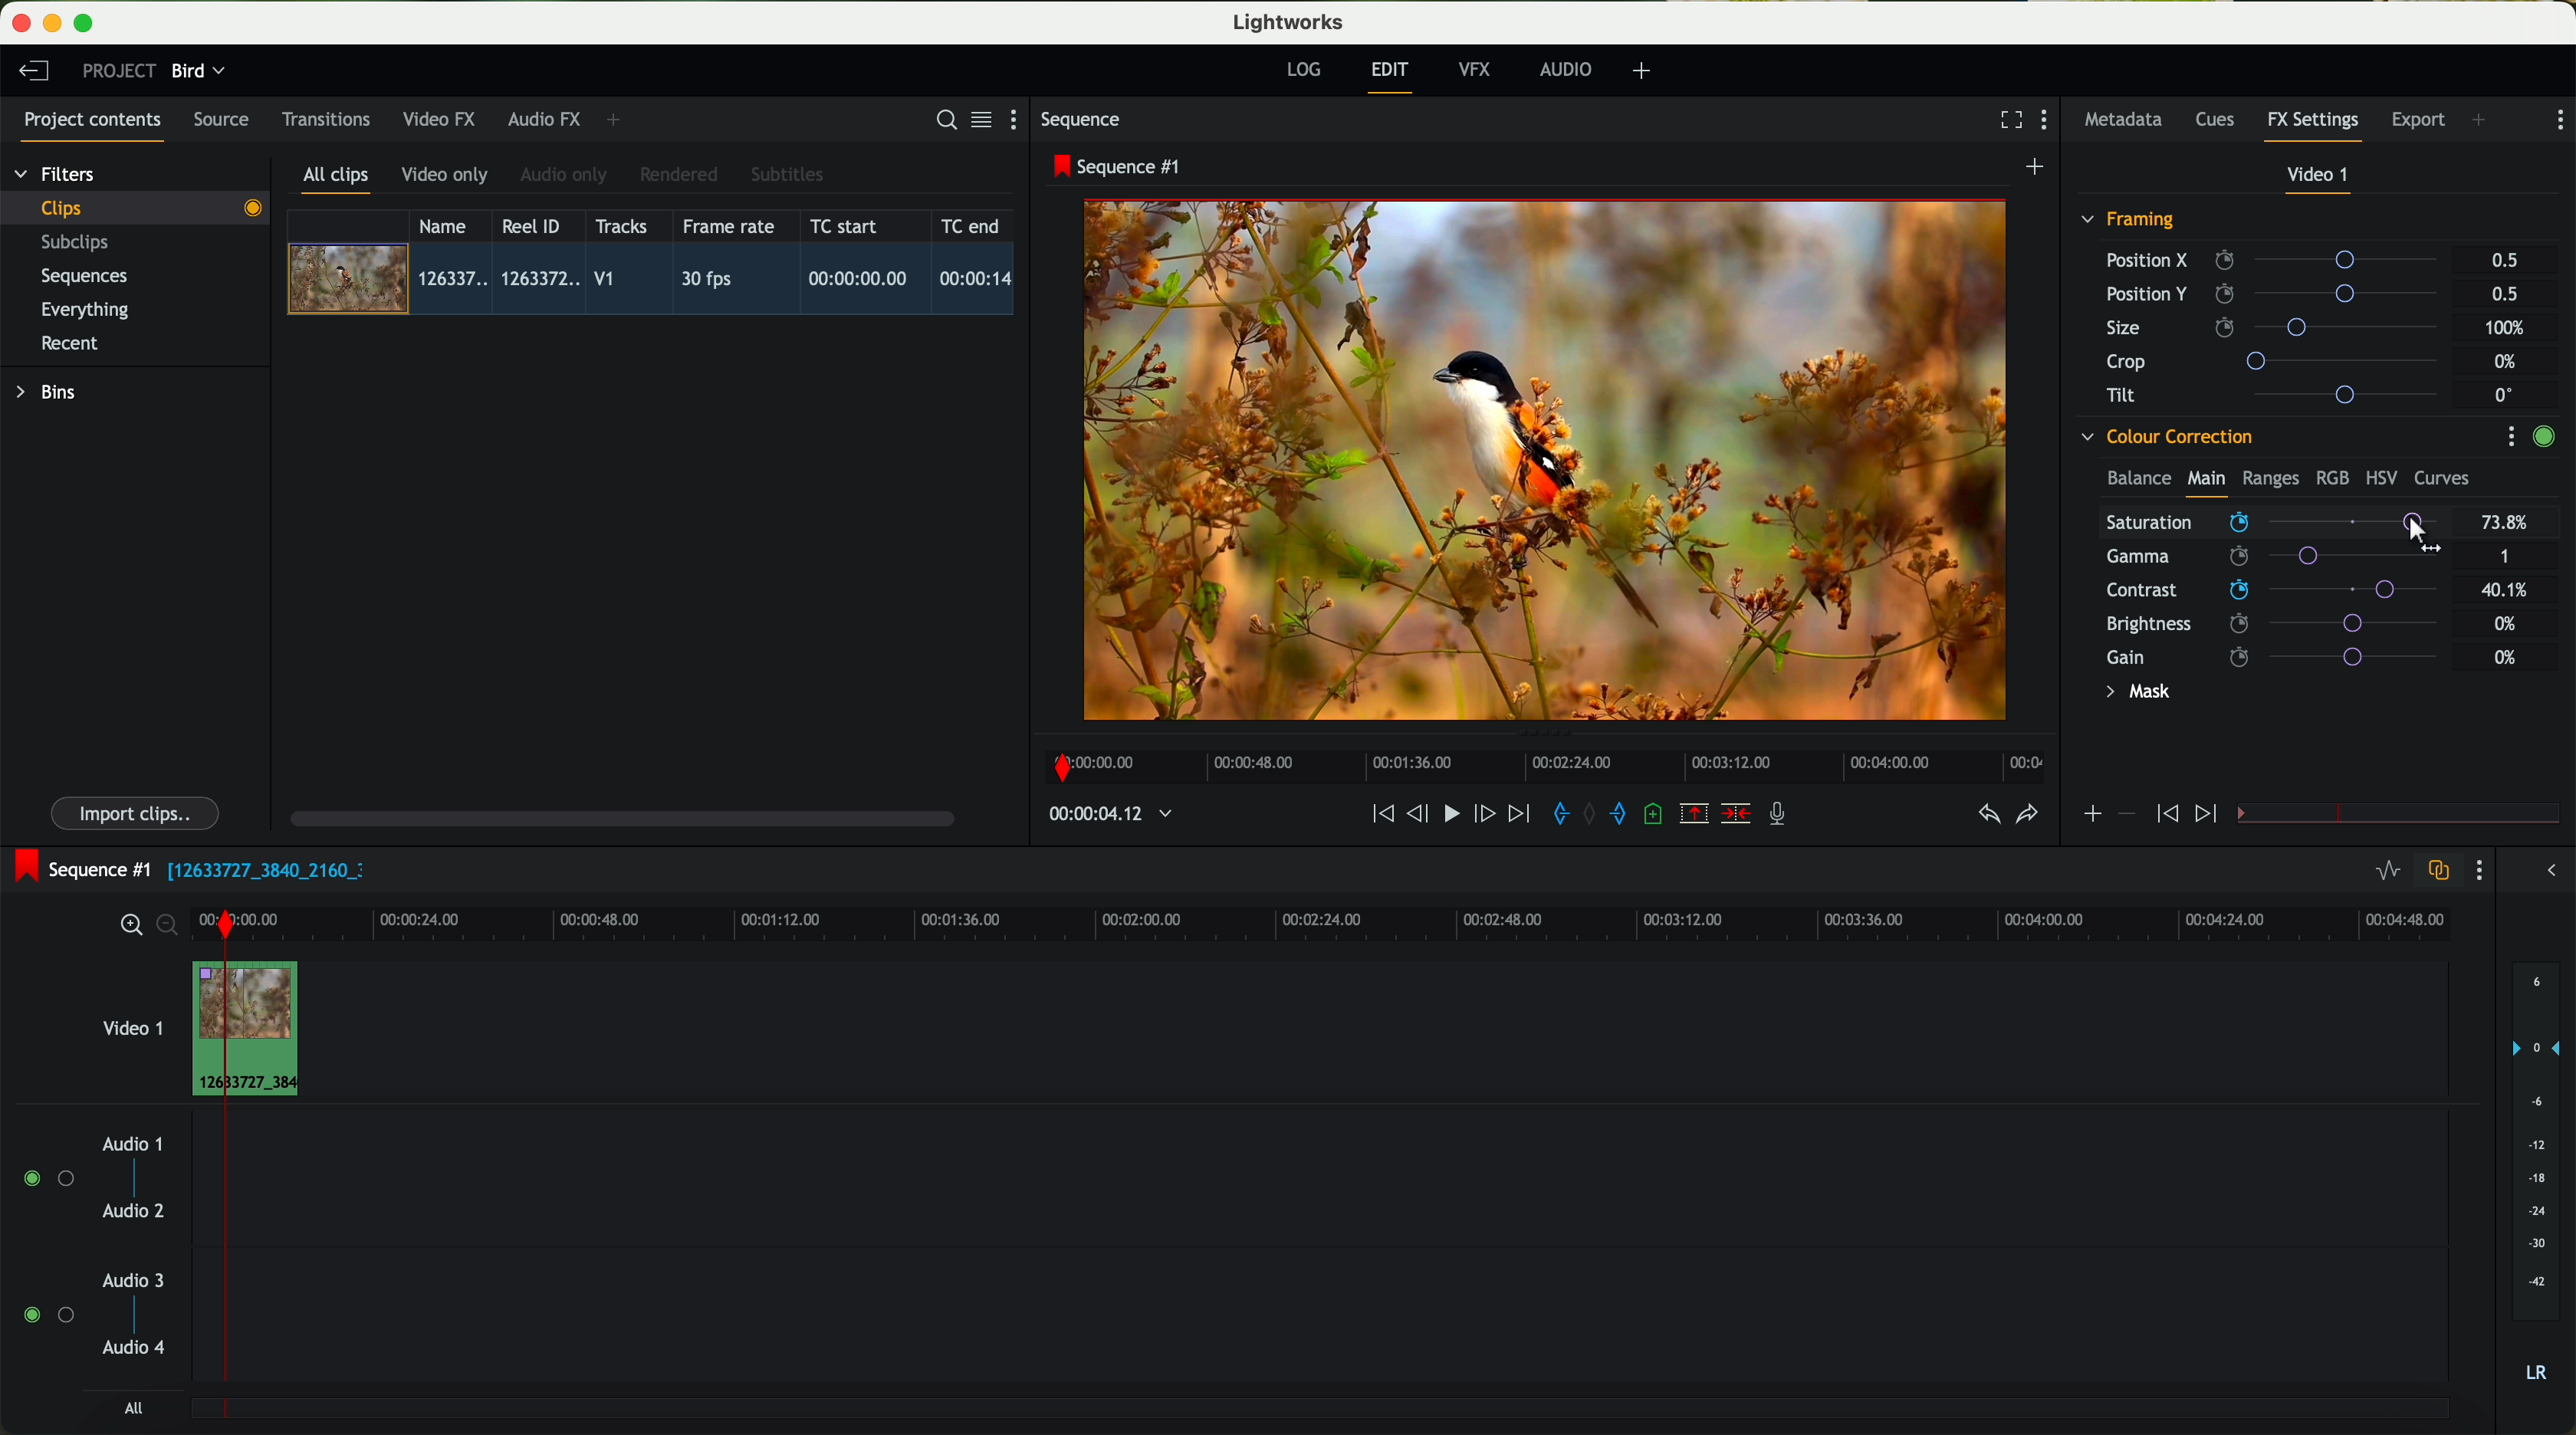 Image resolution: width=2576 pixels, height=1435 pixels. Describe the element at coordinates (1628, 812) in the screenshot. I see `add 'out' mark` at that location.